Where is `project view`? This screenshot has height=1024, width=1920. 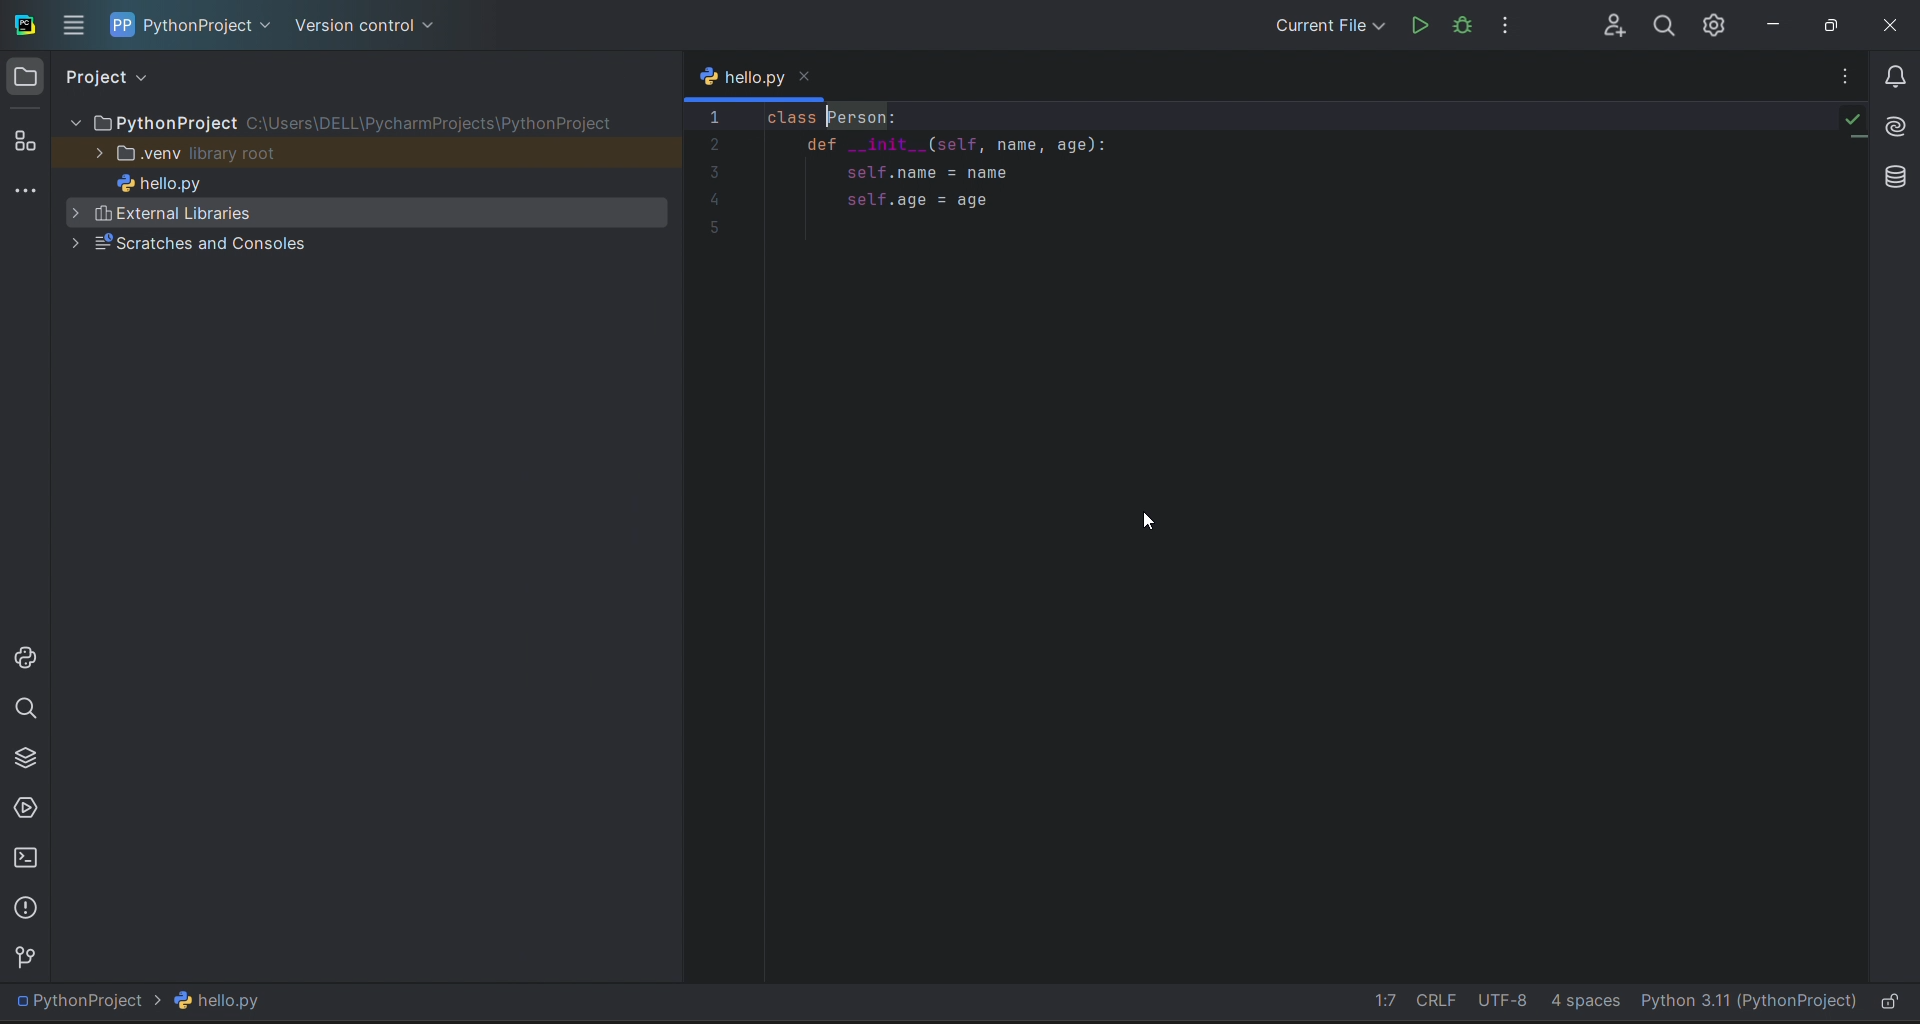
project view is located at coordinates (107, 77).